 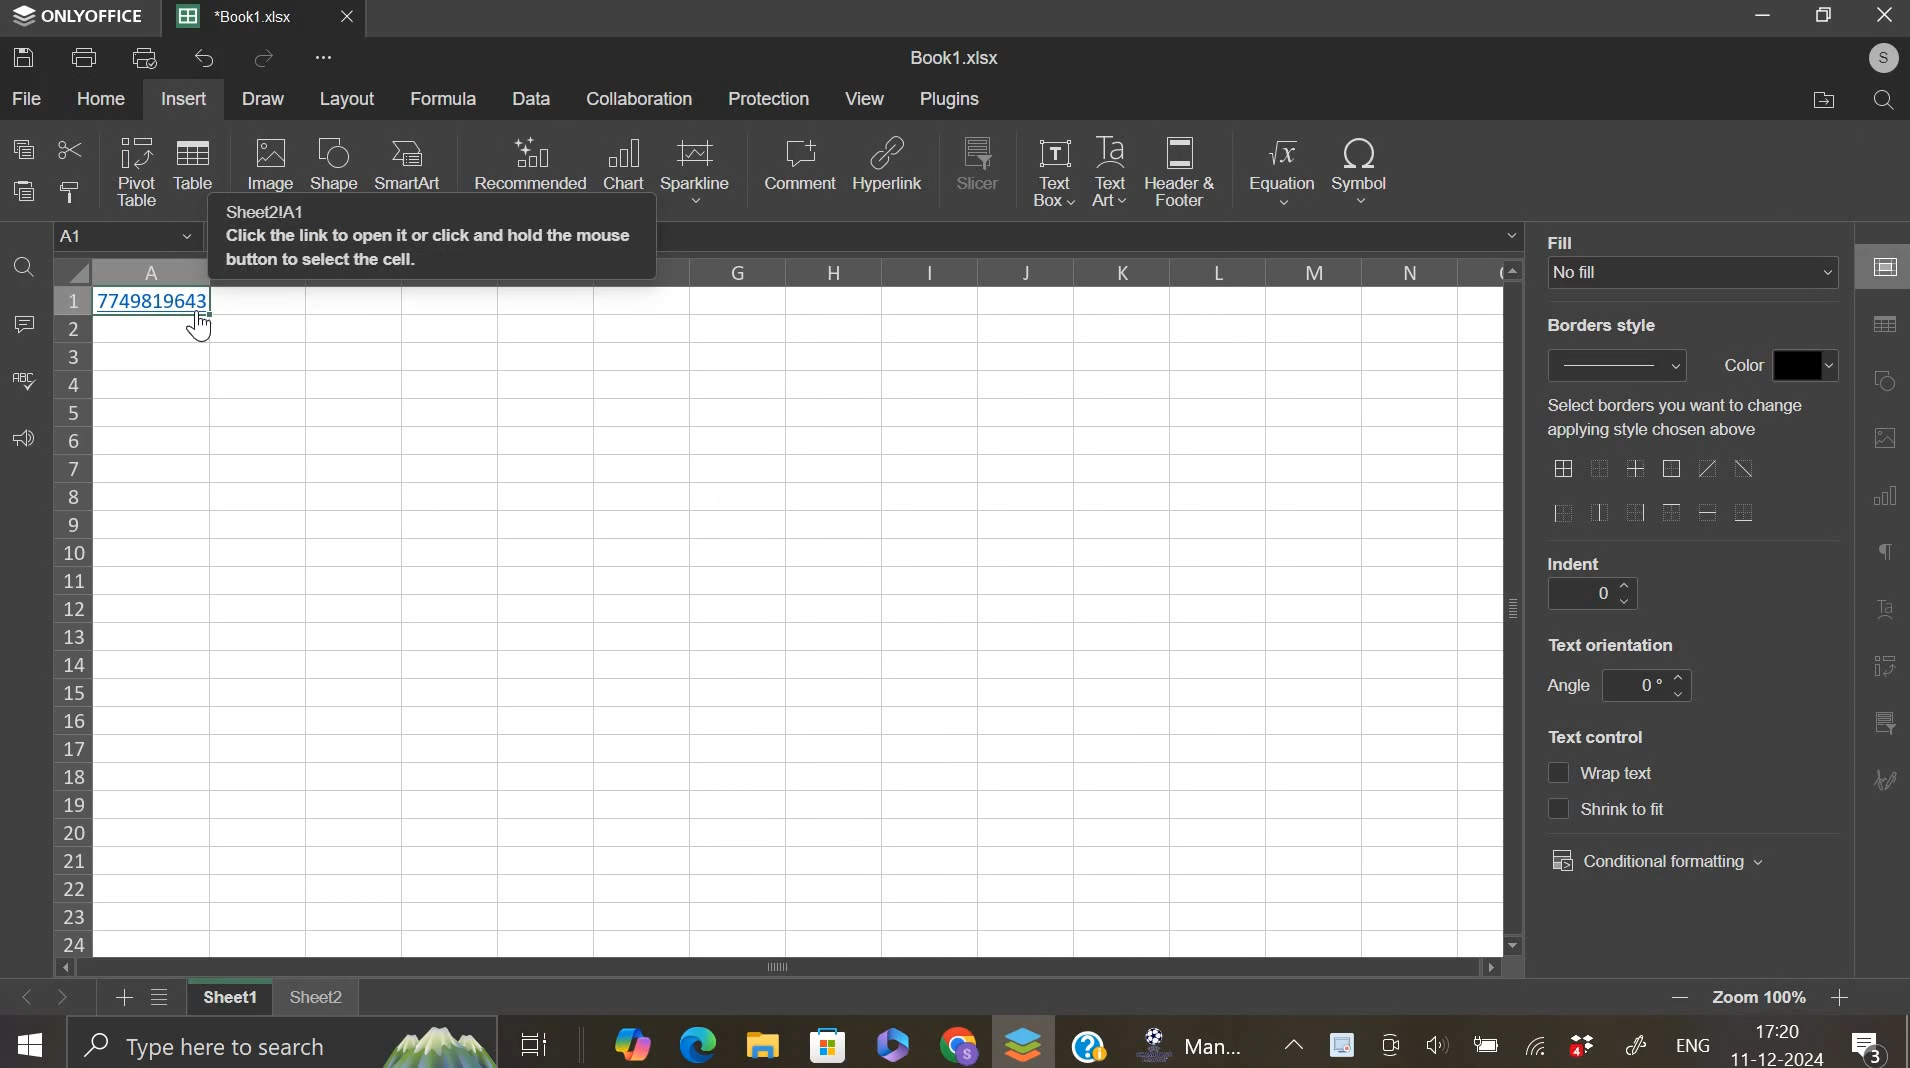 What do you see at coordinates (1880, 512) in the screenshot?
I see `right side bar` at bounding box center [1880, 512].